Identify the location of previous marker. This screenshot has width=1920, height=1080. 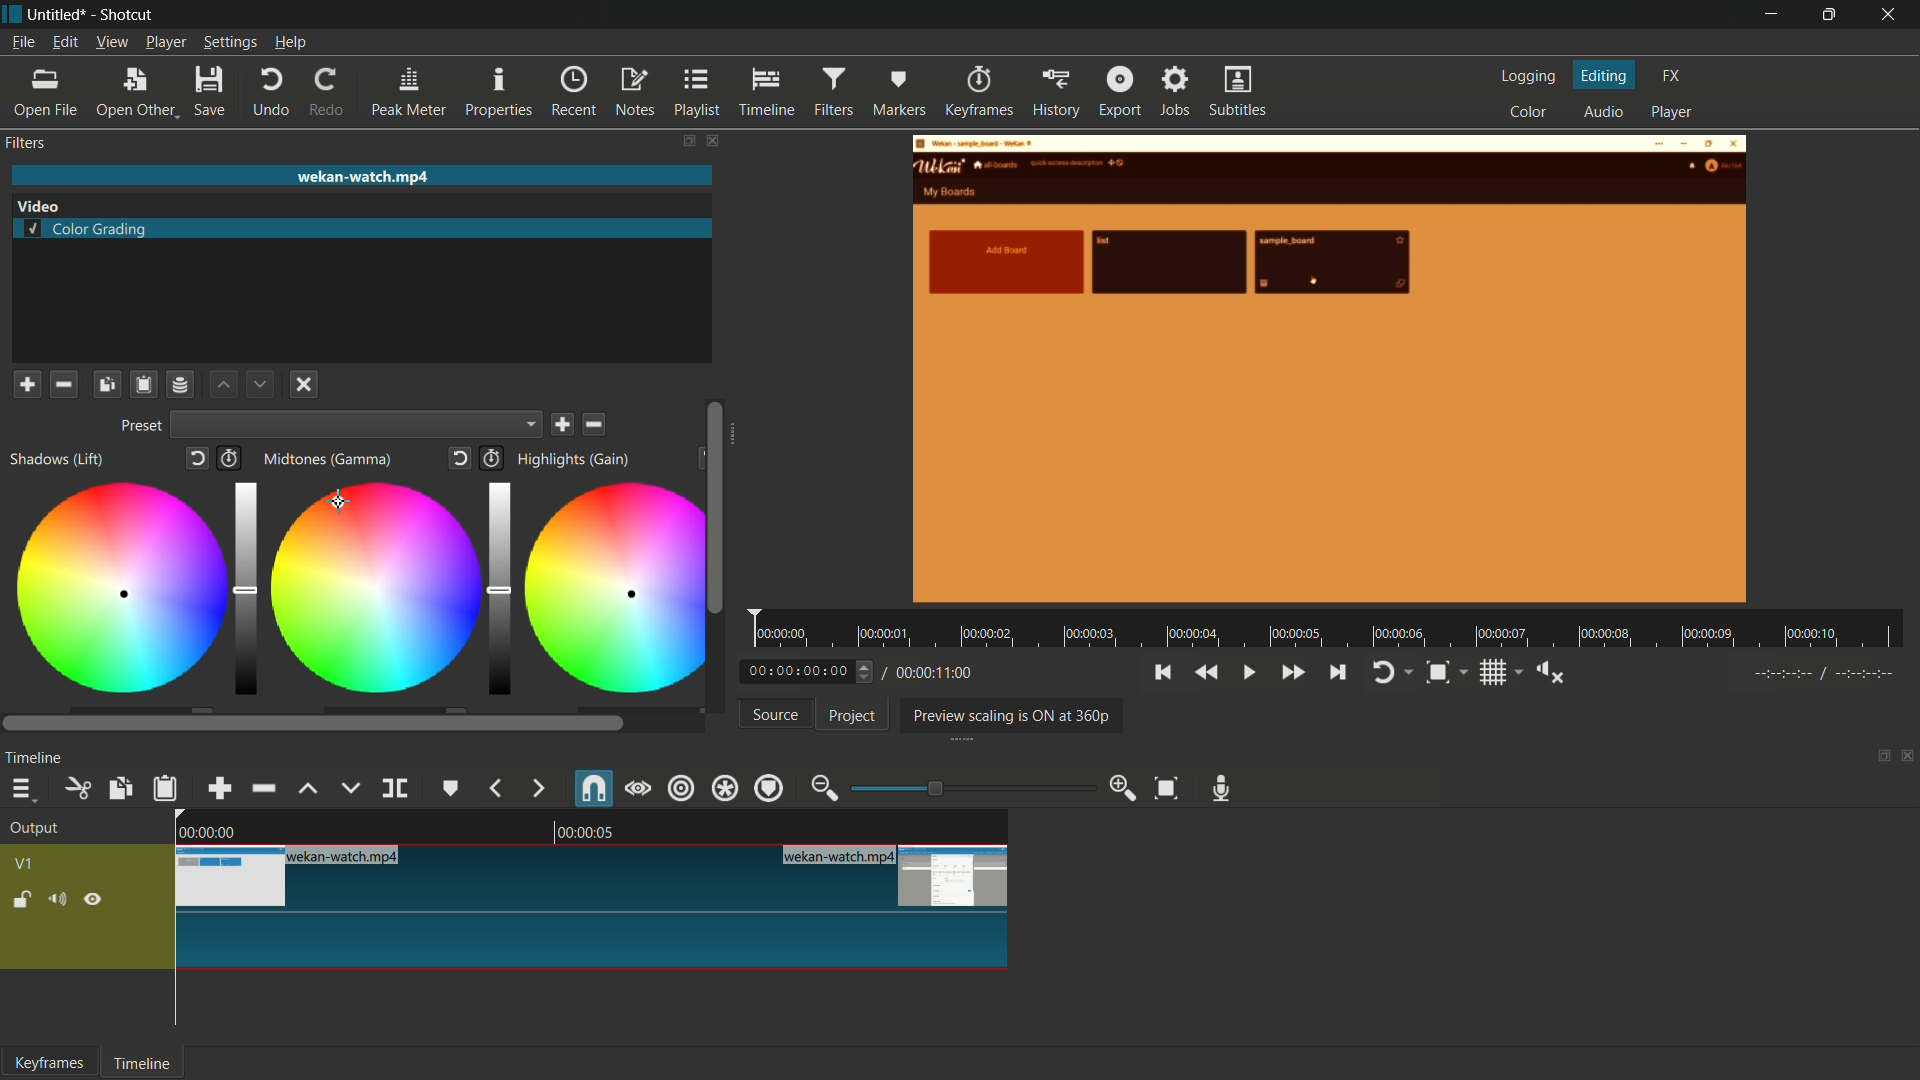
(493, 788).